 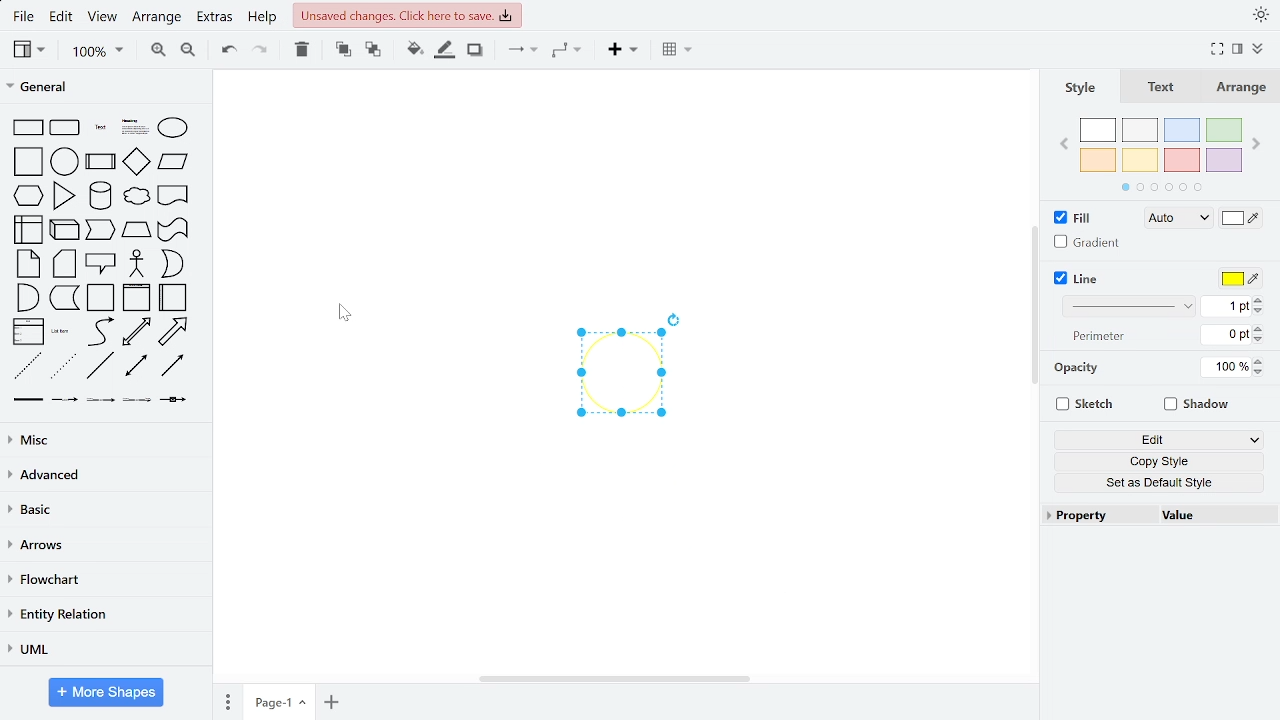 I want to click on line, so click(x=1079, y=279).